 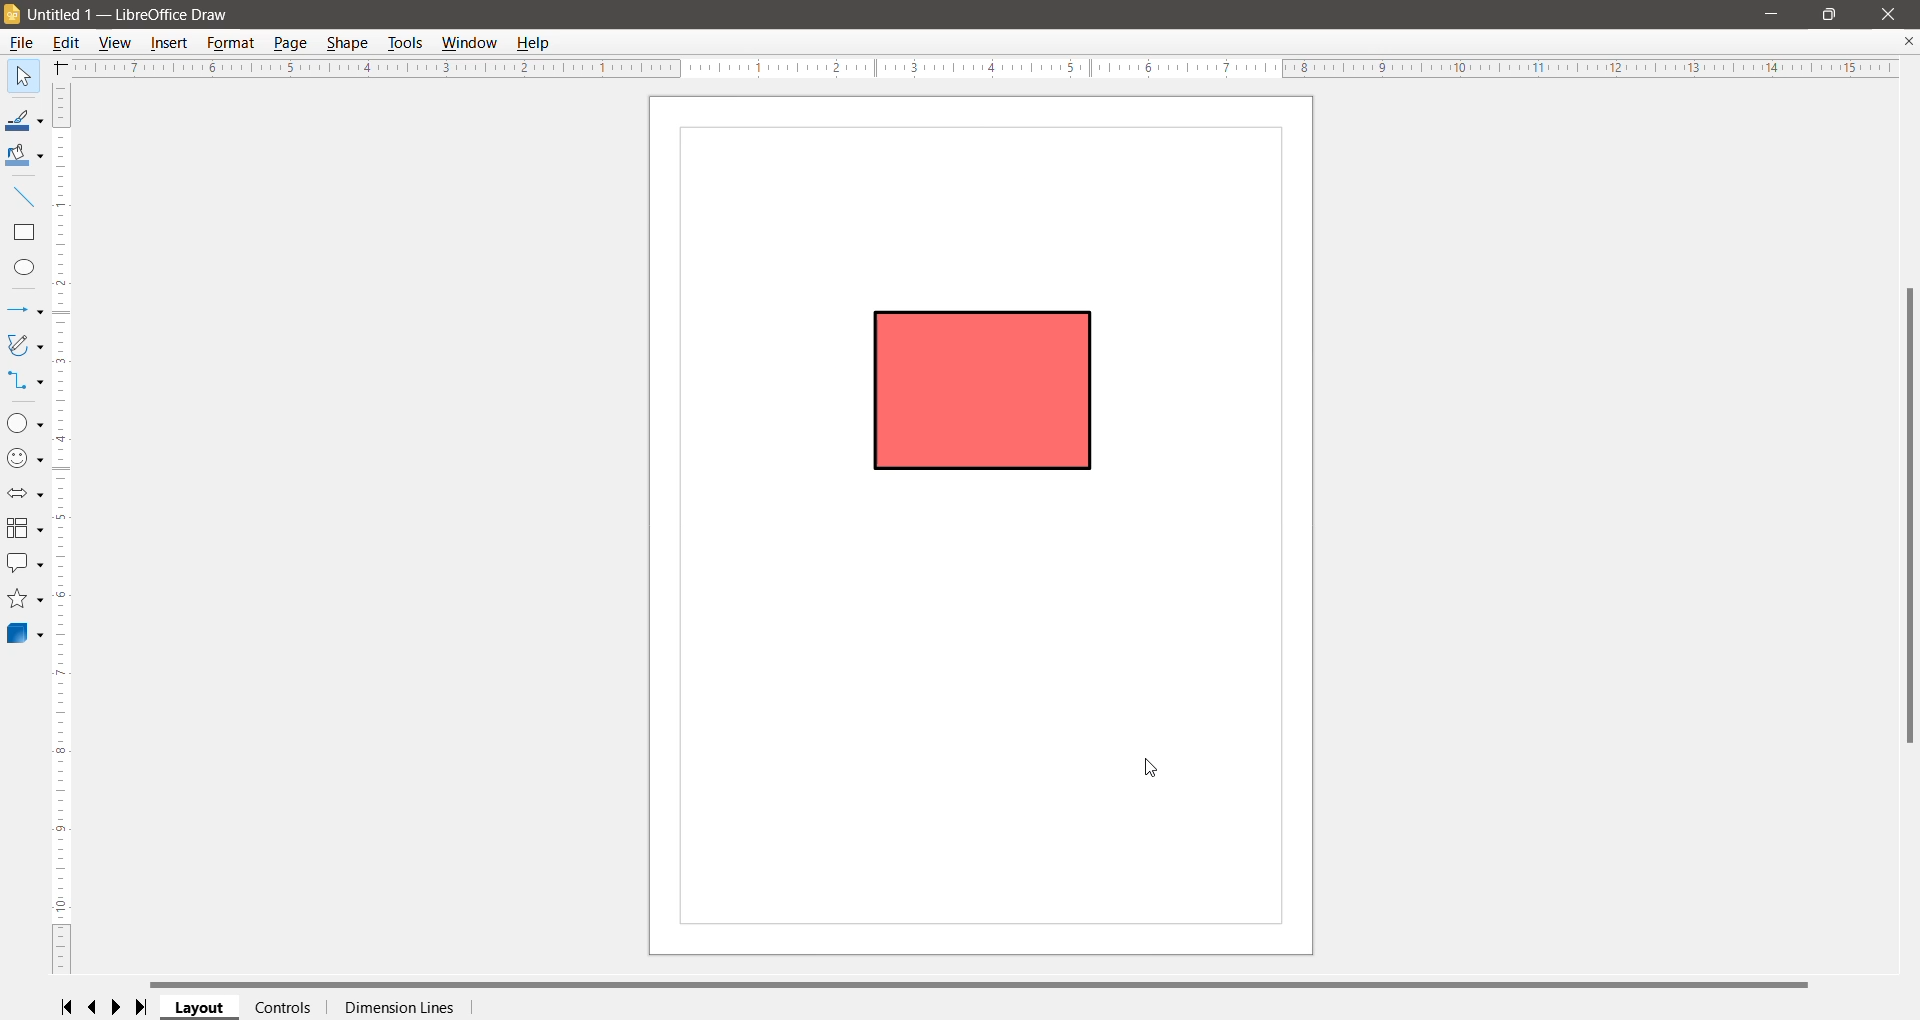 I want to click on Help, so click(x=535, y=42).